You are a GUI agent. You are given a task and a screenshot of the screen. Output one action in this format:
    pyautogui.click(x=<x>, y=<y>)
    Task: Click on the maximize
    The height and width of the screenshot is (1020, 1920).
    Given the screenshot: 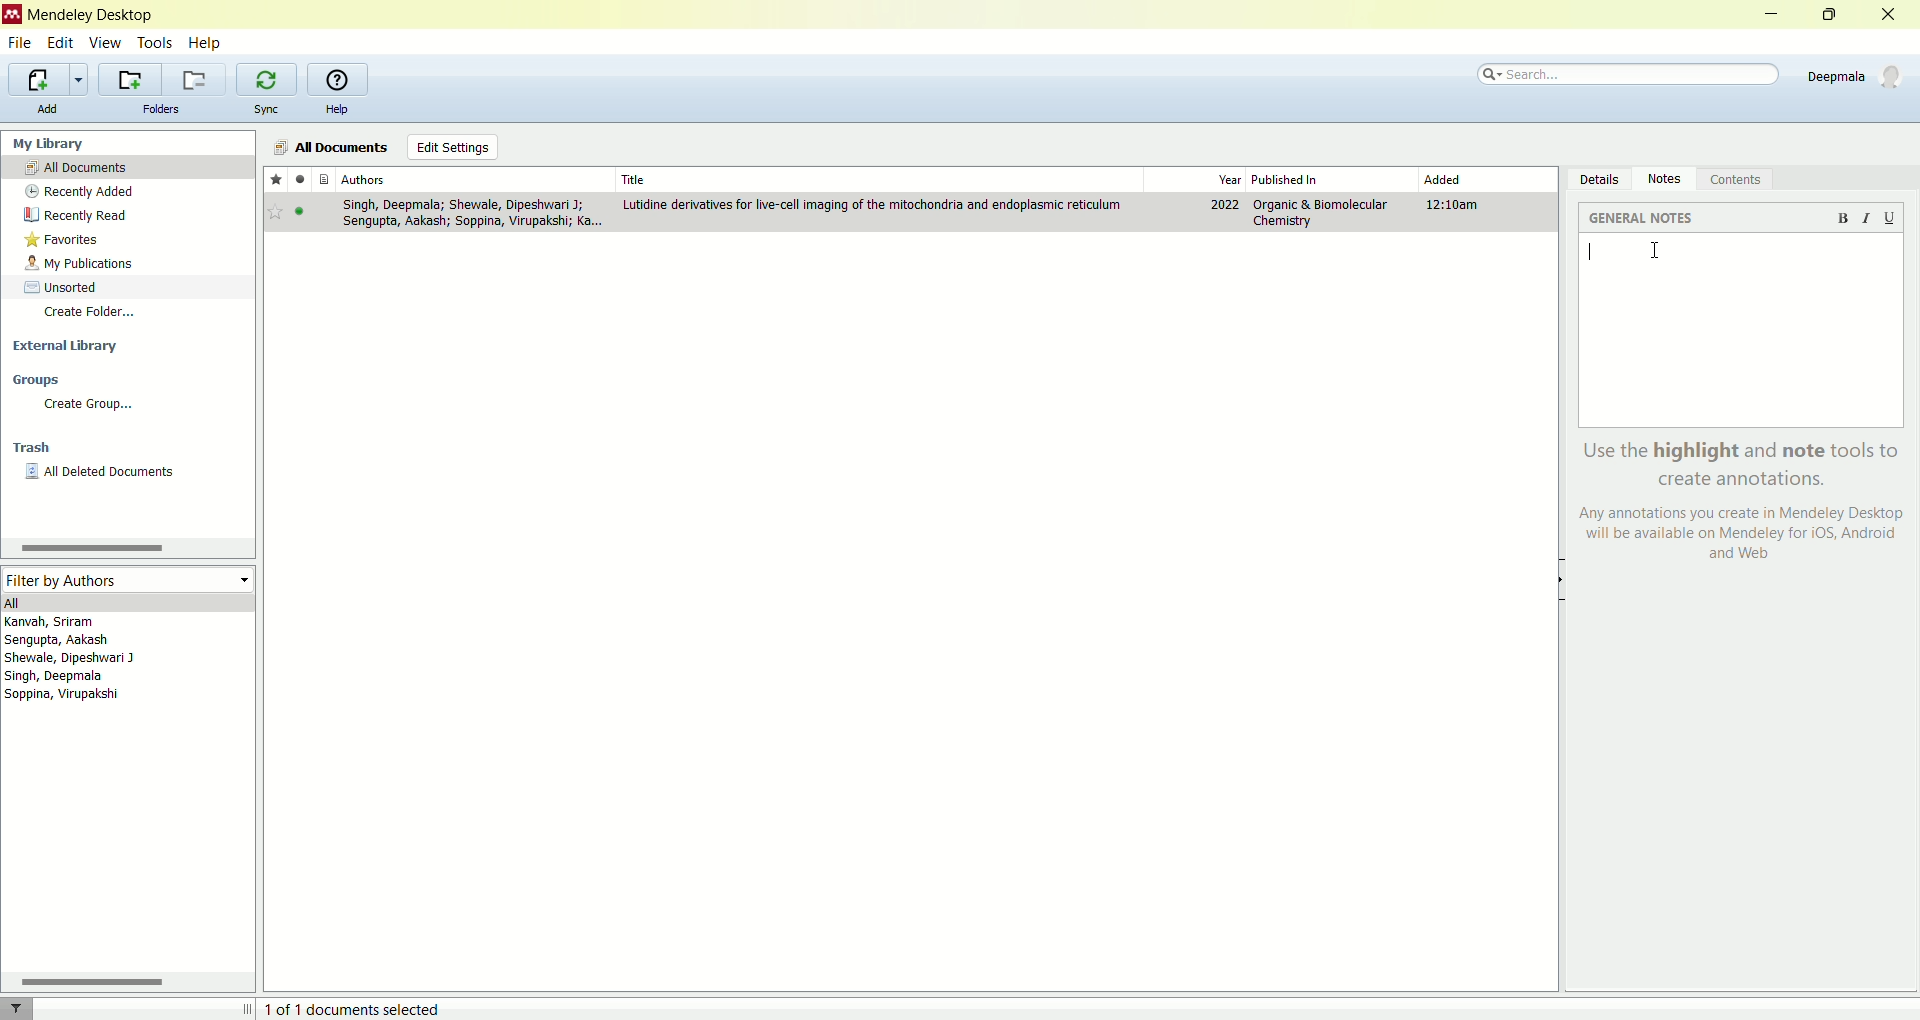 What is the action you would take?
    pyautogui.click(x=1831, y=13)
    